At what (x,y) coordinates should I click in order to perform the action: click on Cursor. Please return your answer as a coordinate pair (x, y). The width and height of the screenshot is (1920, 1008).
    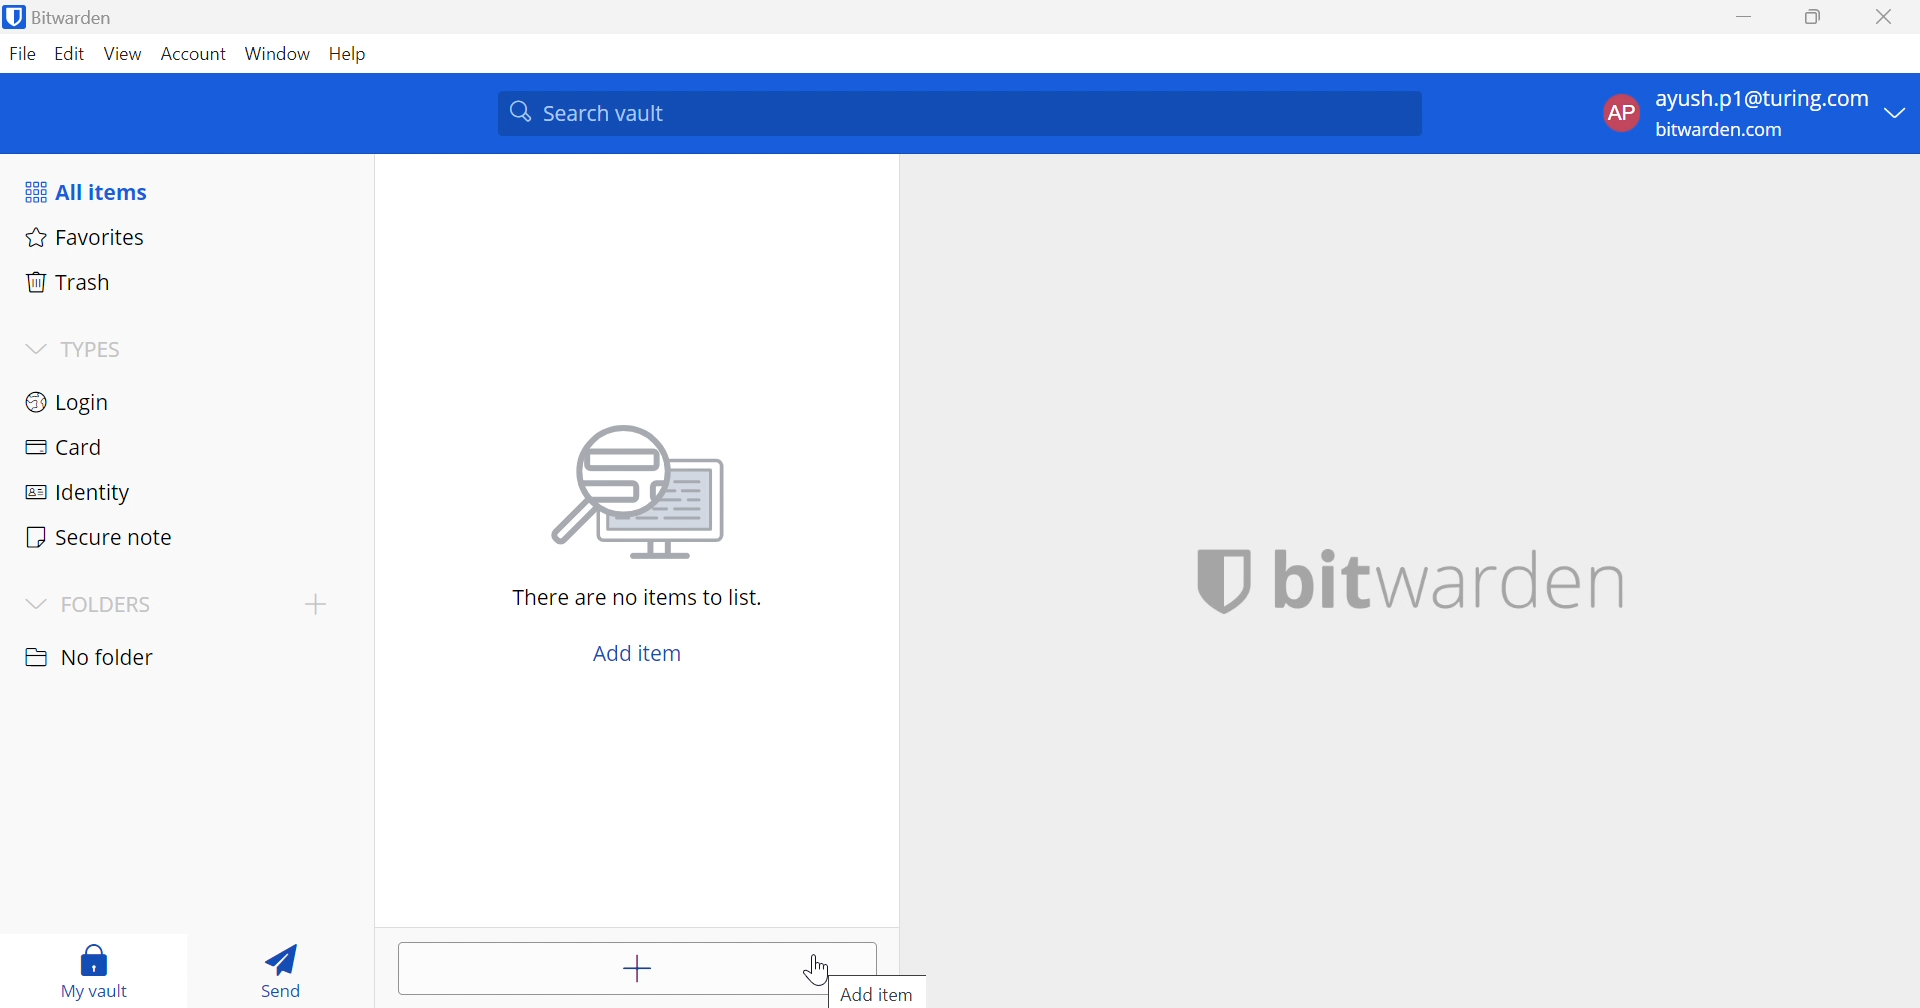
    Looking at the image, I should click on (814, 967).